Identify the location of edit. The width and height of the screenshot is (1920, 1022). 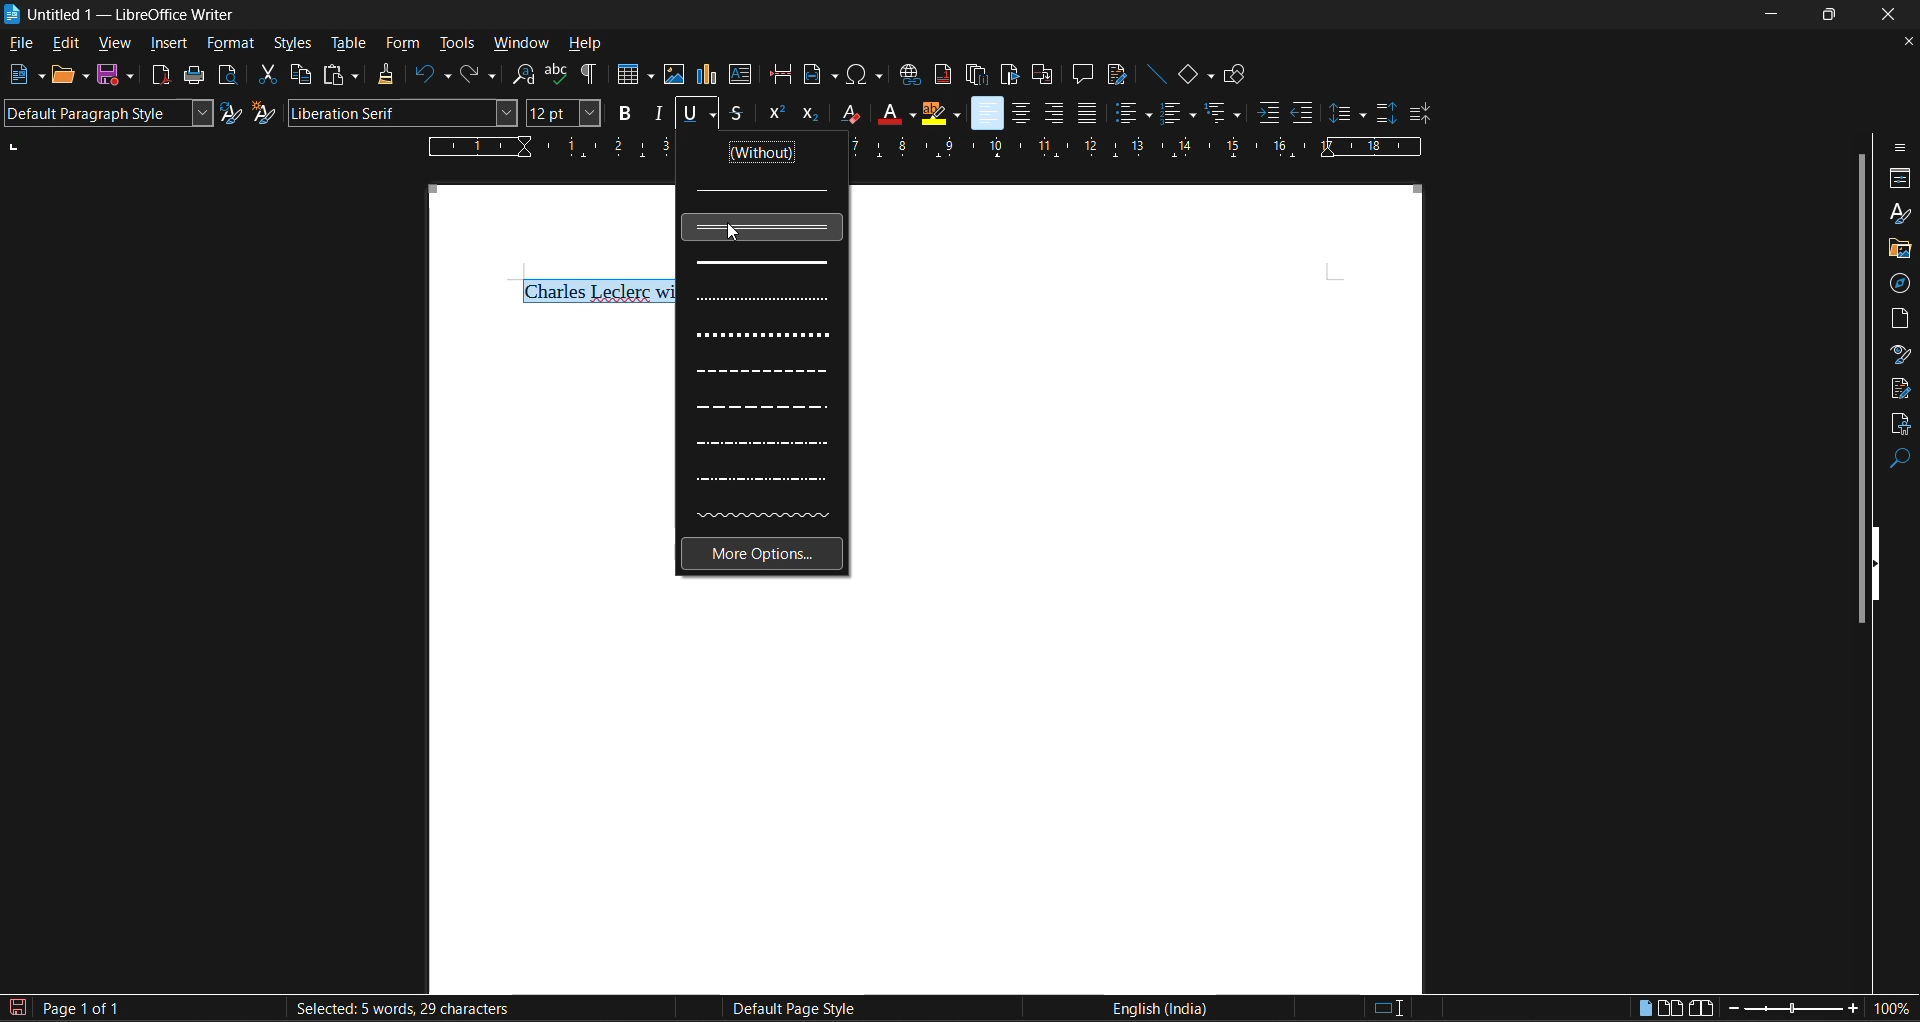
(64, 45).